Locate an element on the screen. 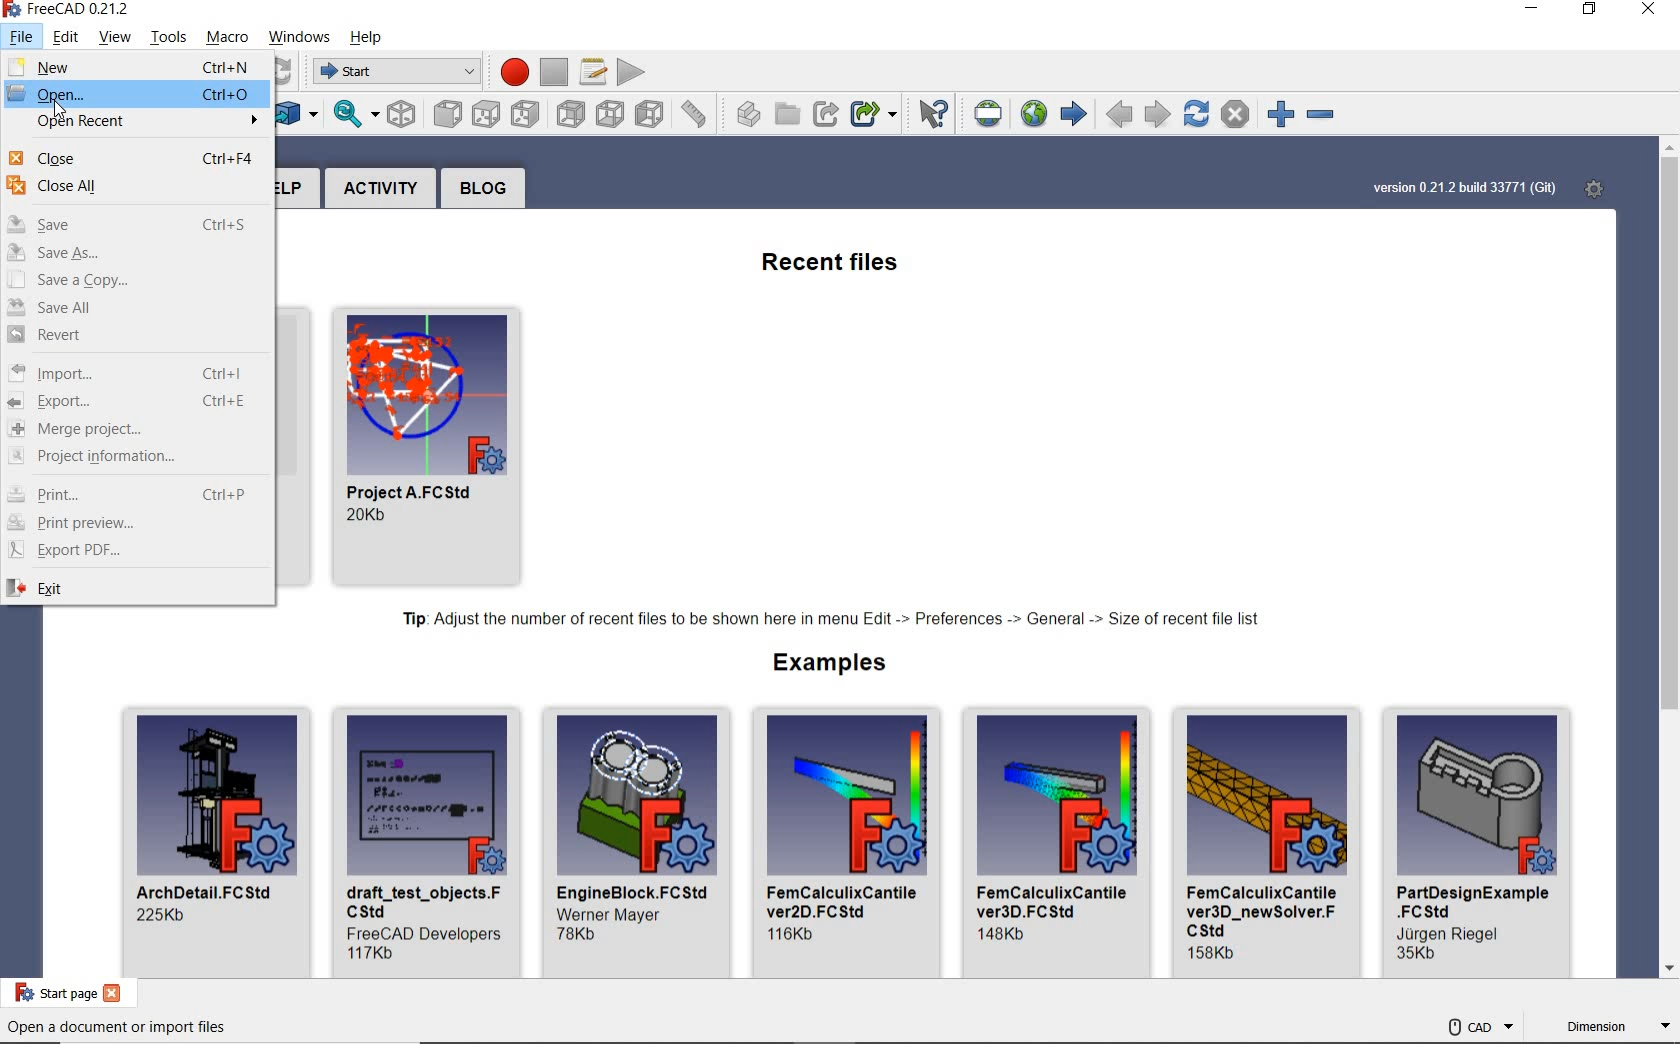 The image size is (1680, 1044). SYNC VIEW is located at coordinates (355, 115).